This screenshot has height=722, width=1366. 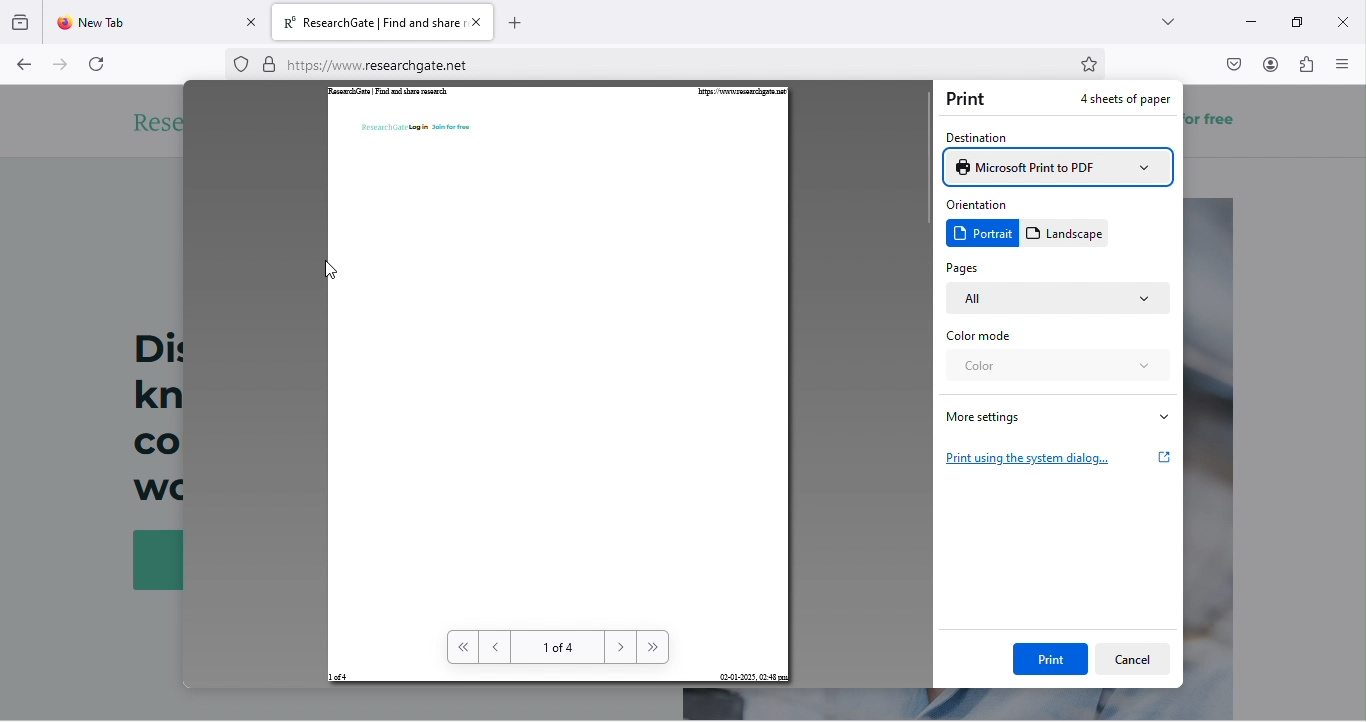 What do you see at coordinates (1221, 65) in the screenshot?
I see `pocket` at bounding box center [1221, 65].